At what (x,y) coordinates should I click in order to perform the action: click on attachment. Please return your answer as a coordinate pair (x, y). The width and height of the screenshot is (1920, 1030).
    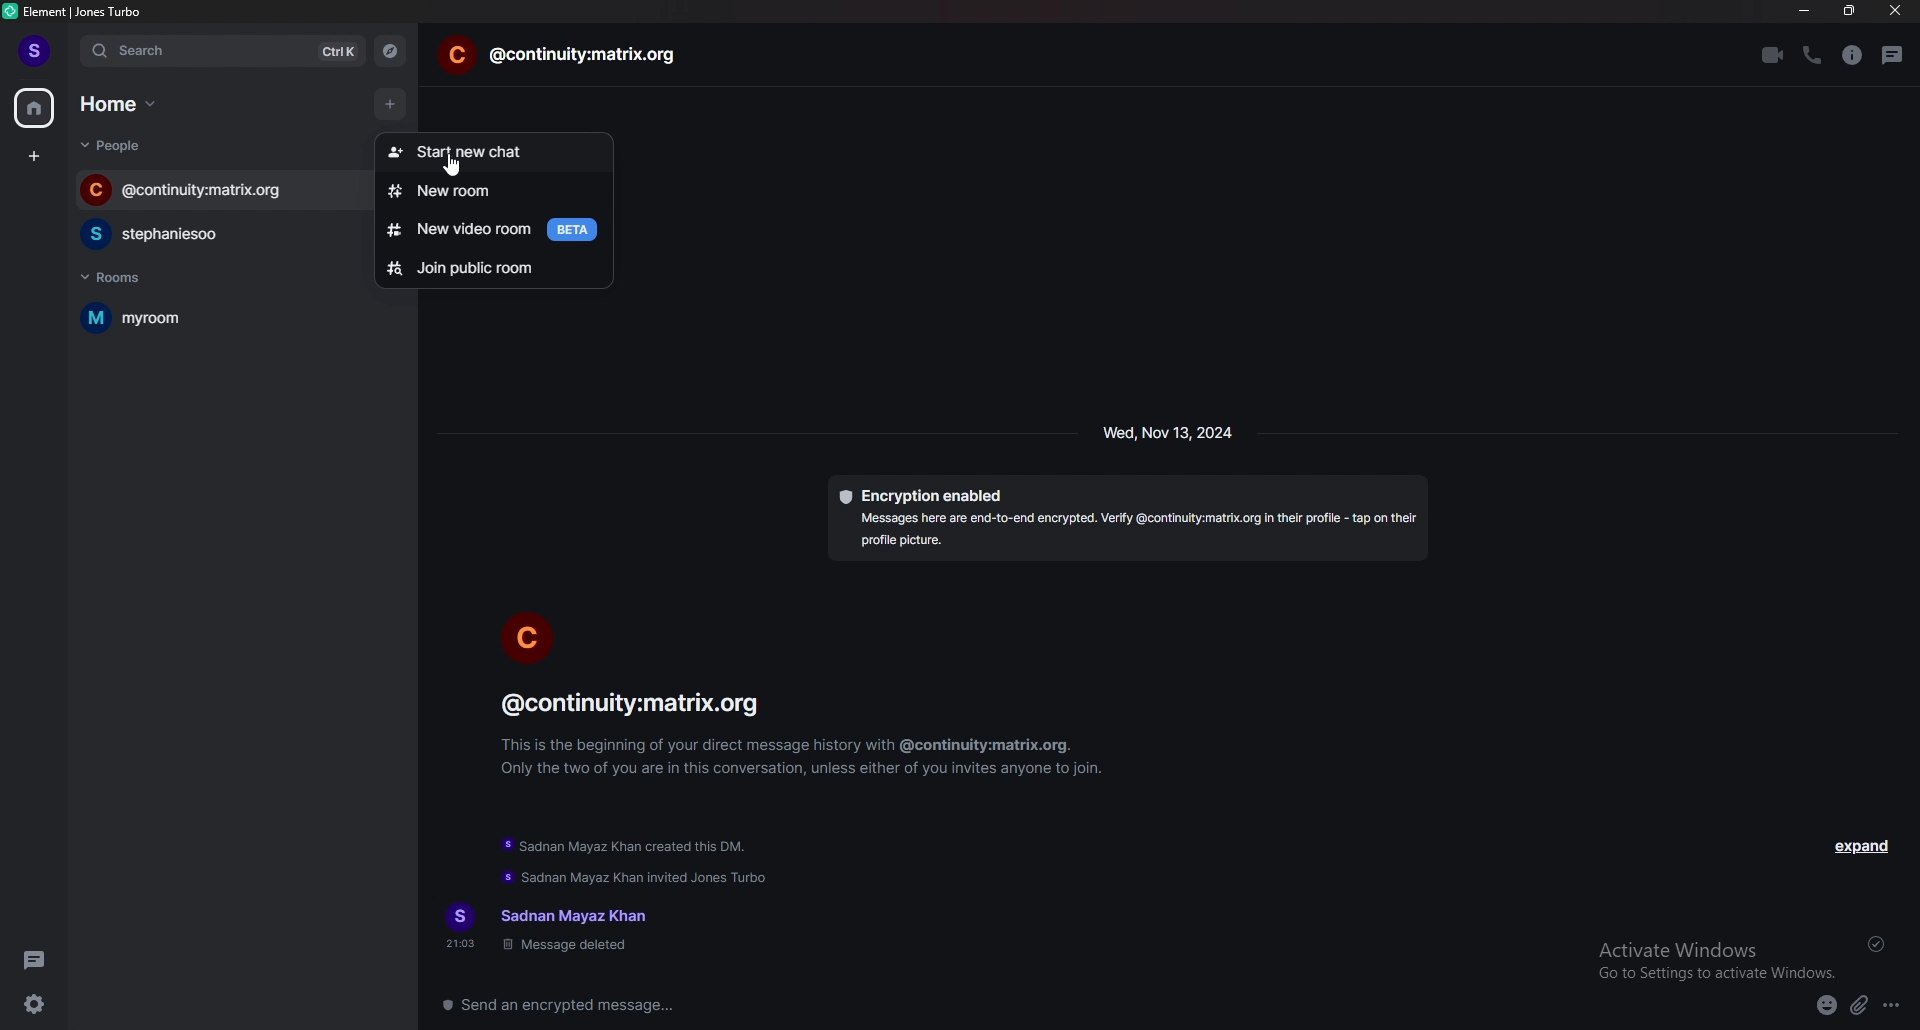
    Looking at the image, I should click on (1859, 1006).